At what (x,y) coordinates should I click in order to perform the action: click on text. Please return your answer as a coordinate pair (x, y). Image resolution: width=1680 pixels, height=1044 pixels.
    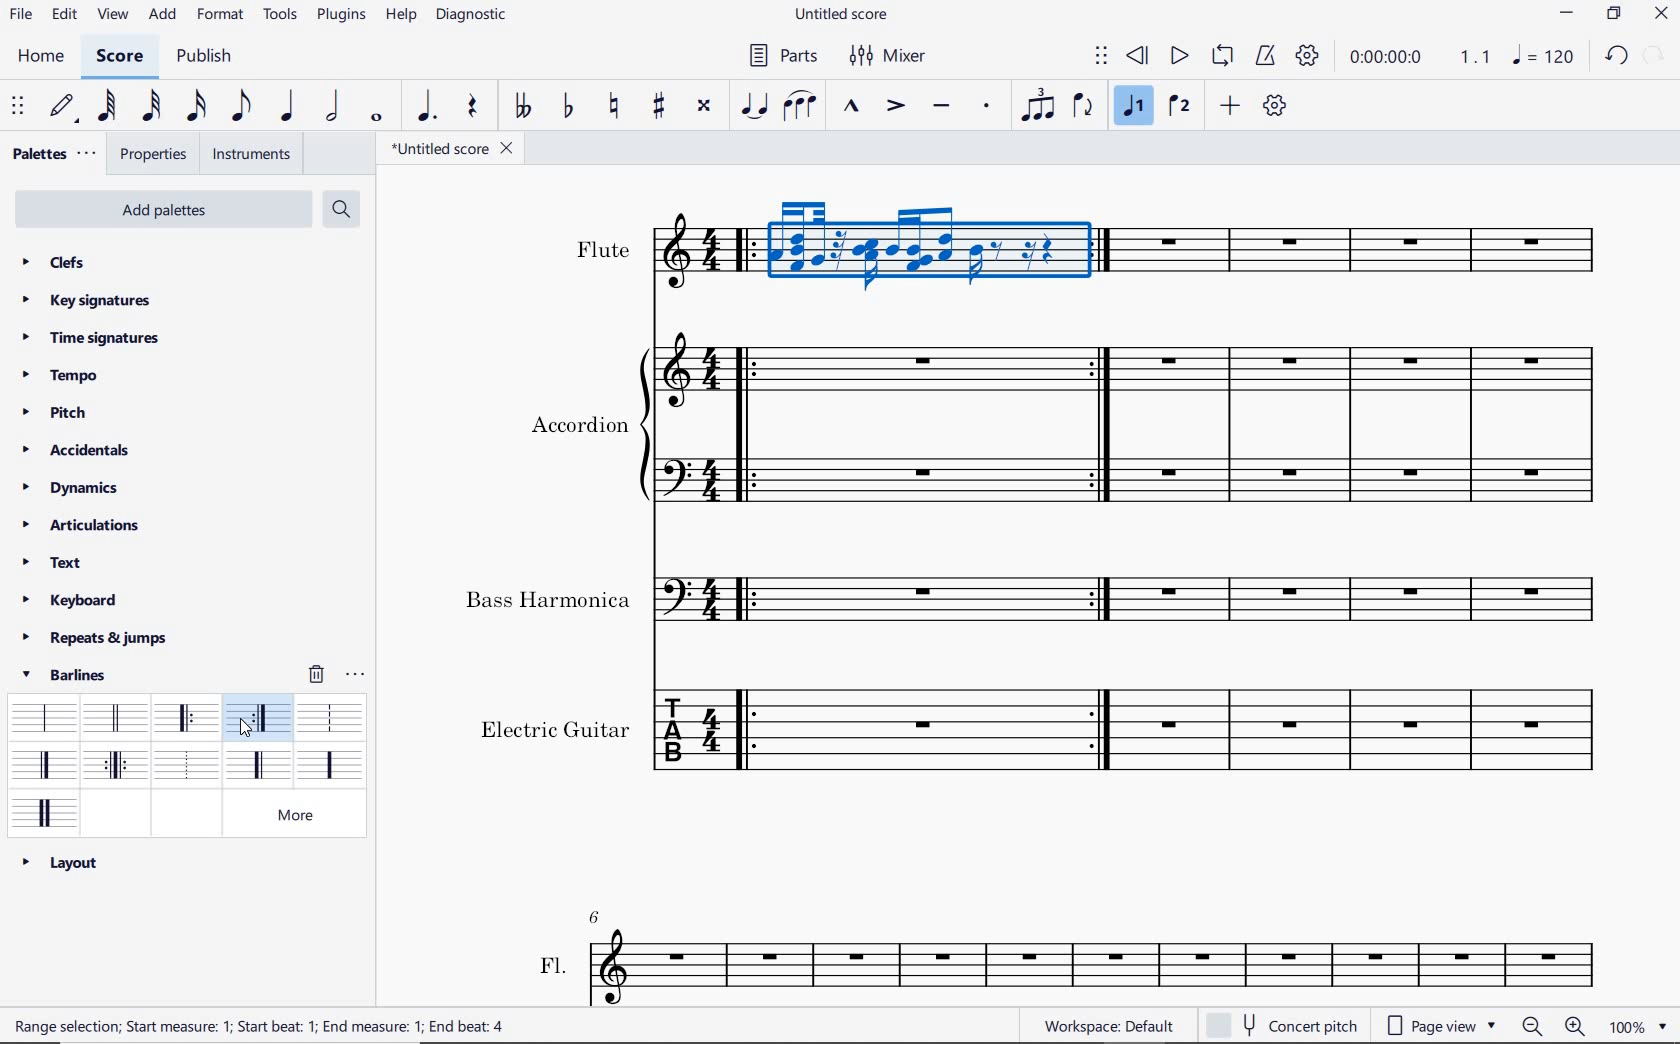
    Looking at the image, I should click on (264, 1028).